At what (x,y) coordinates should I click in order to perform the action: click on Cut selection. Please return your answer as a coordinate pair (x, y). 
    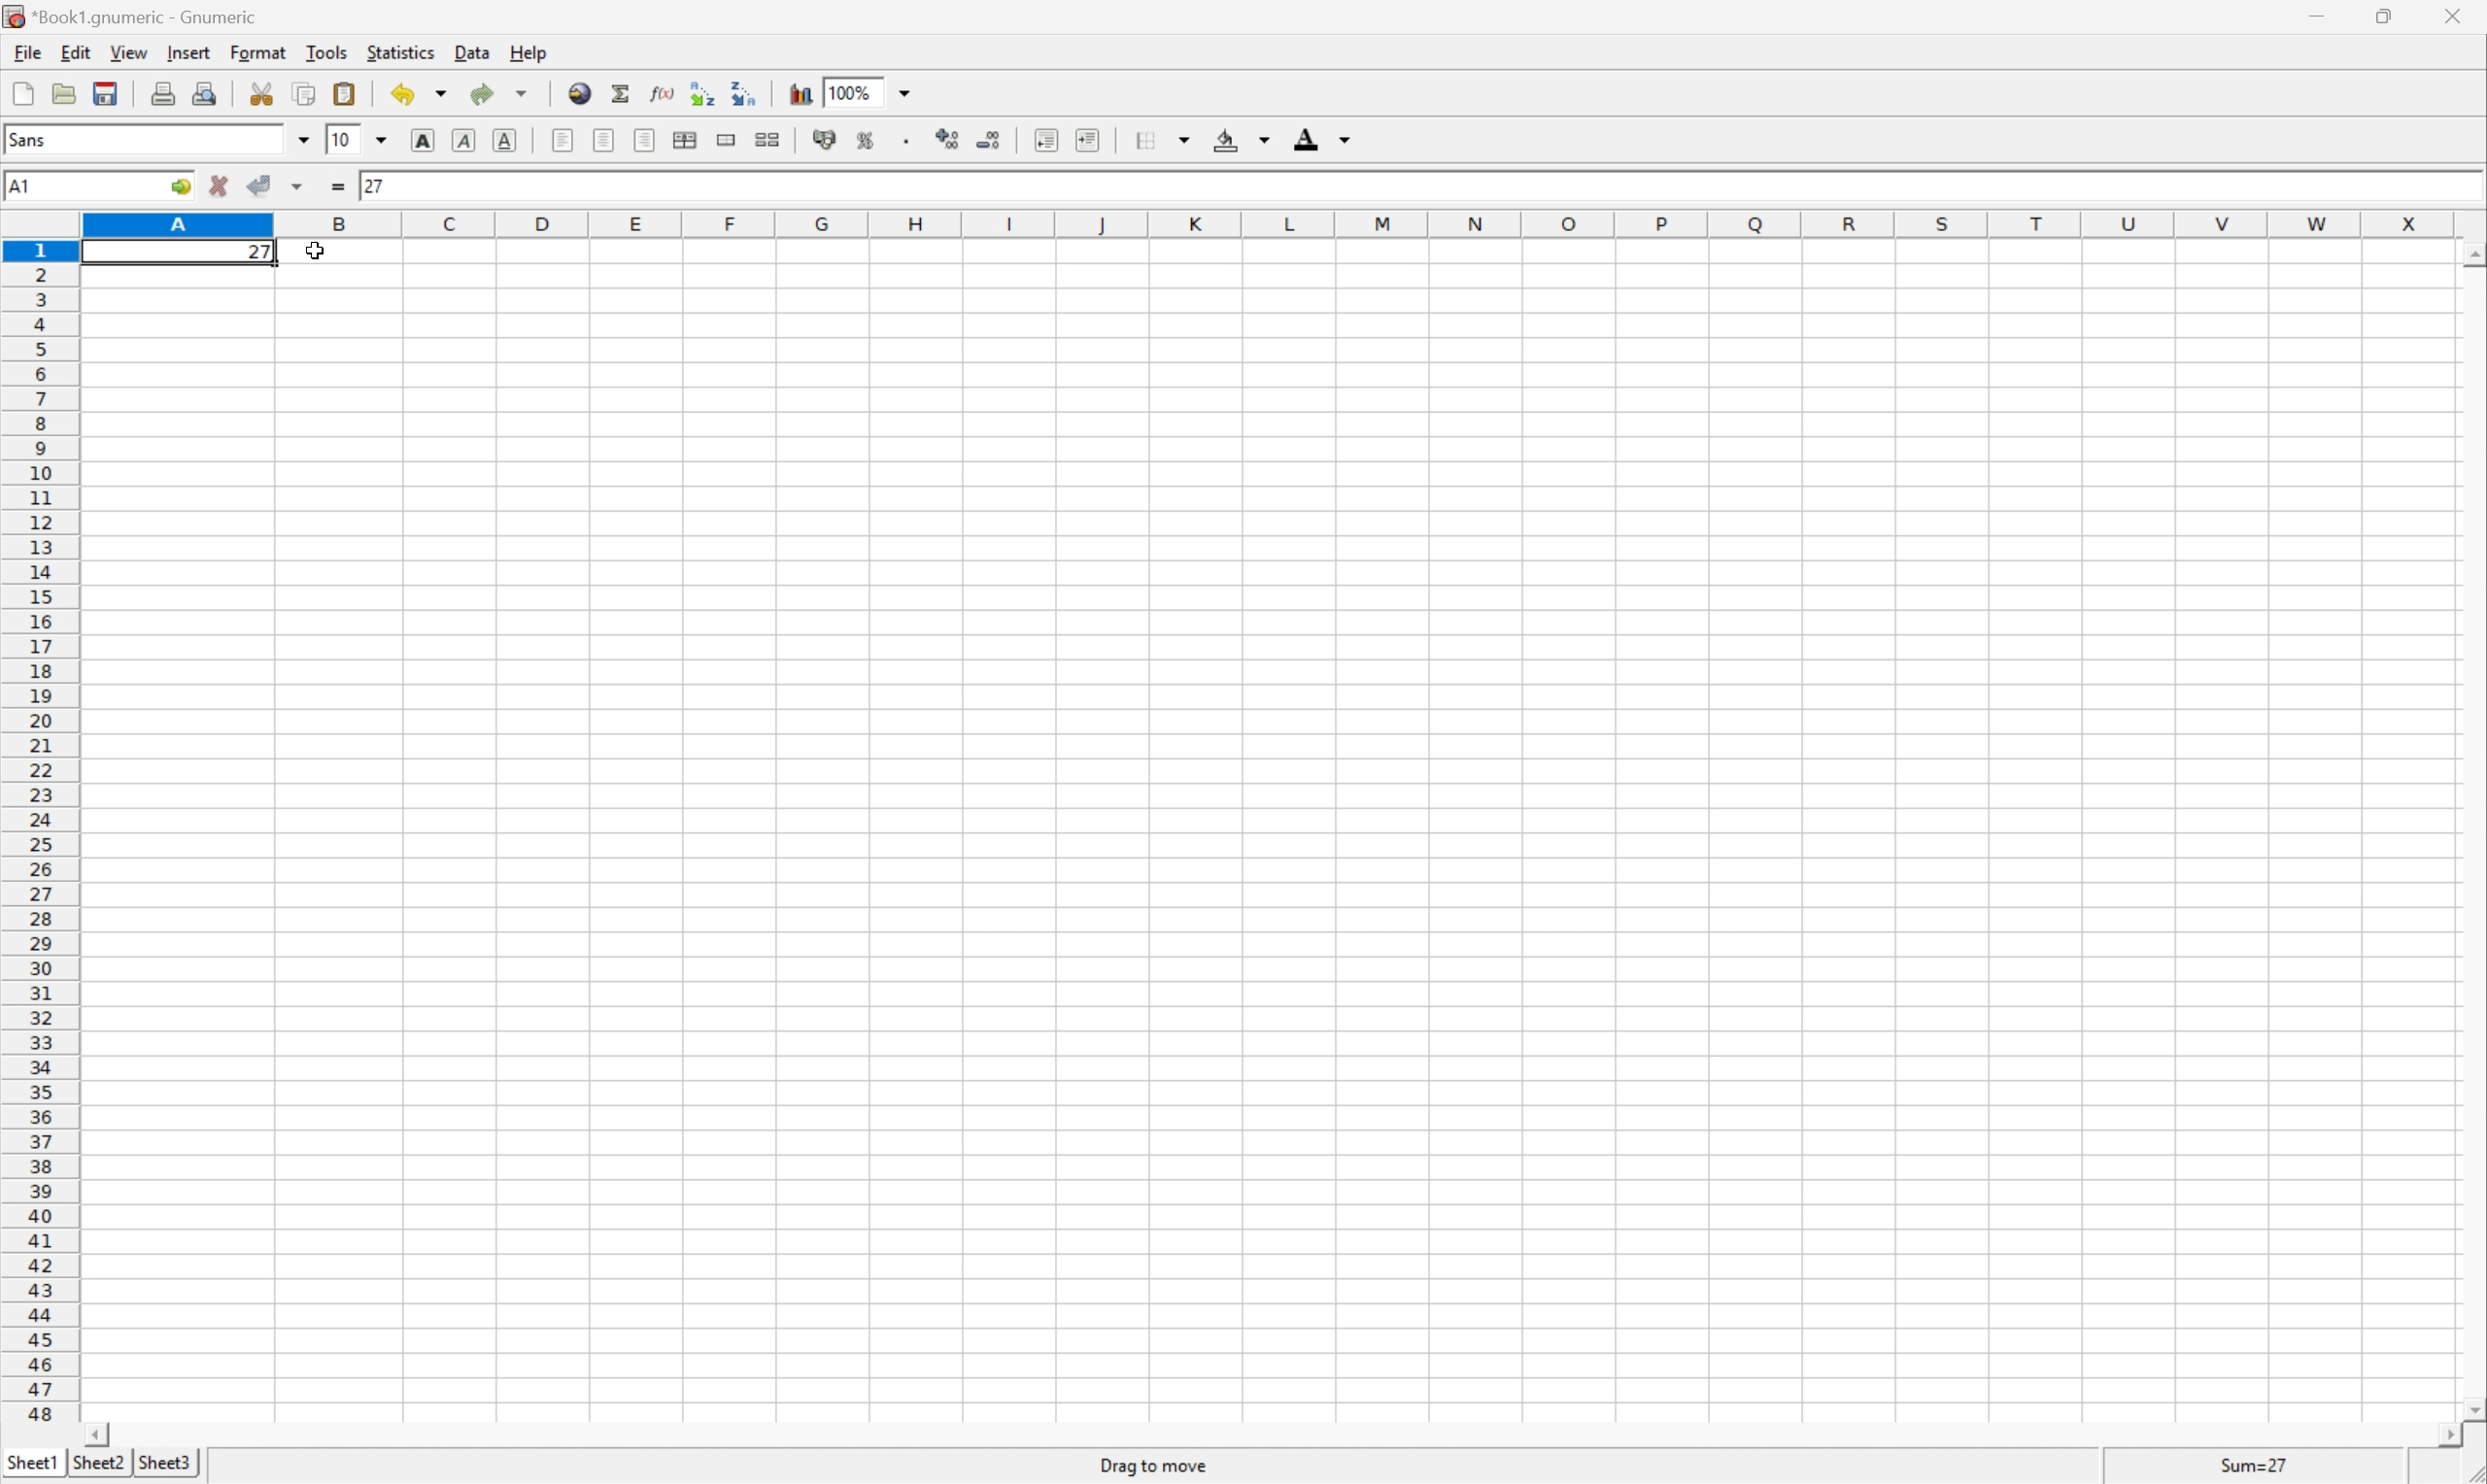
    Looking at the image, I should click on (266, 92).